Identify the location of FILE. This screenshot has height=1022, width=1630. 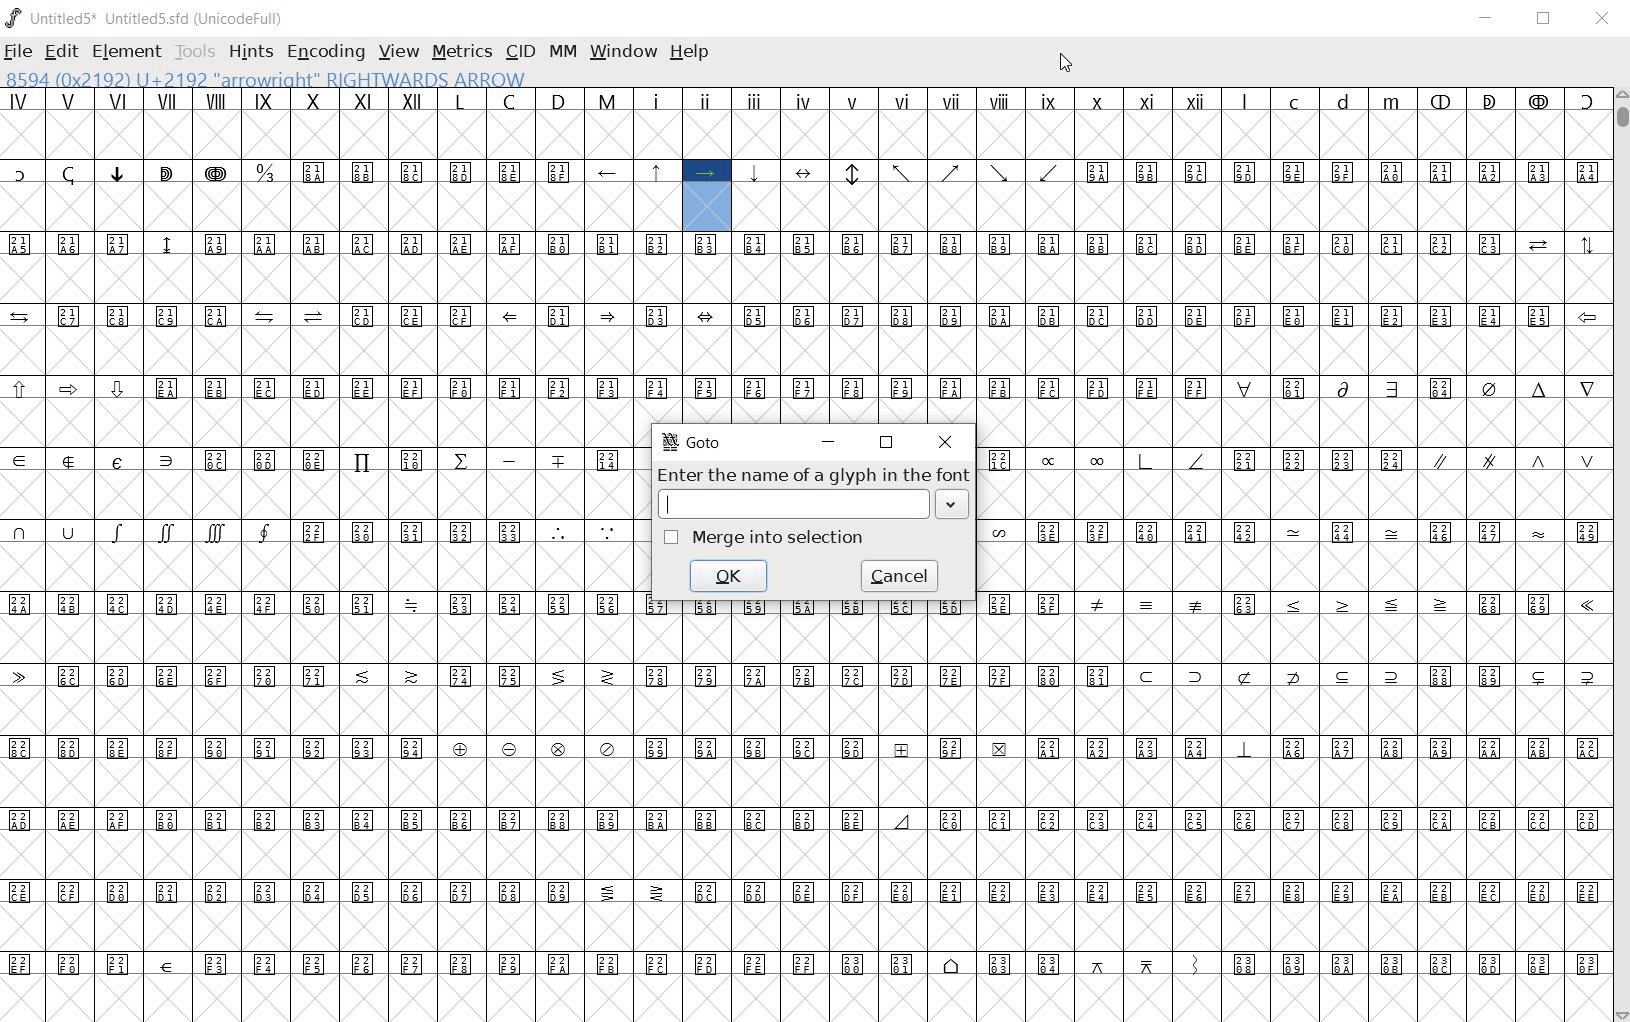
(18, 54).